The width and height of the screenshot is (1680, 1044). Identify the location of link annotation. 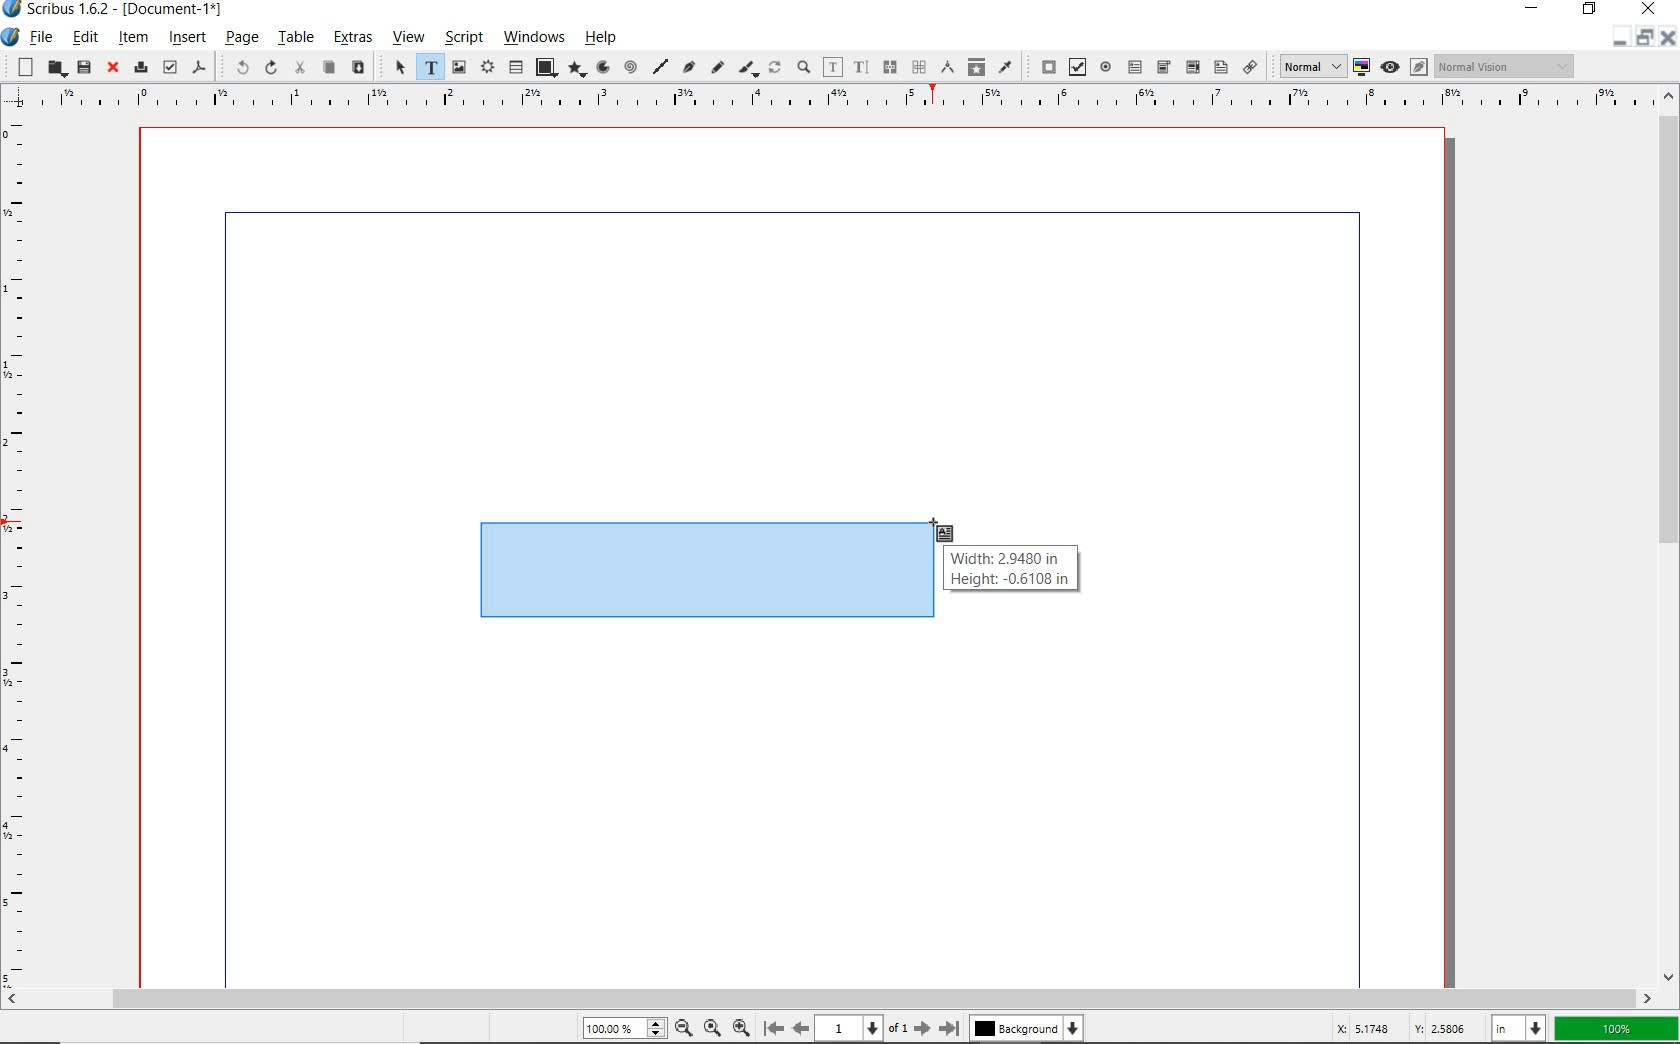
(1251, 66).